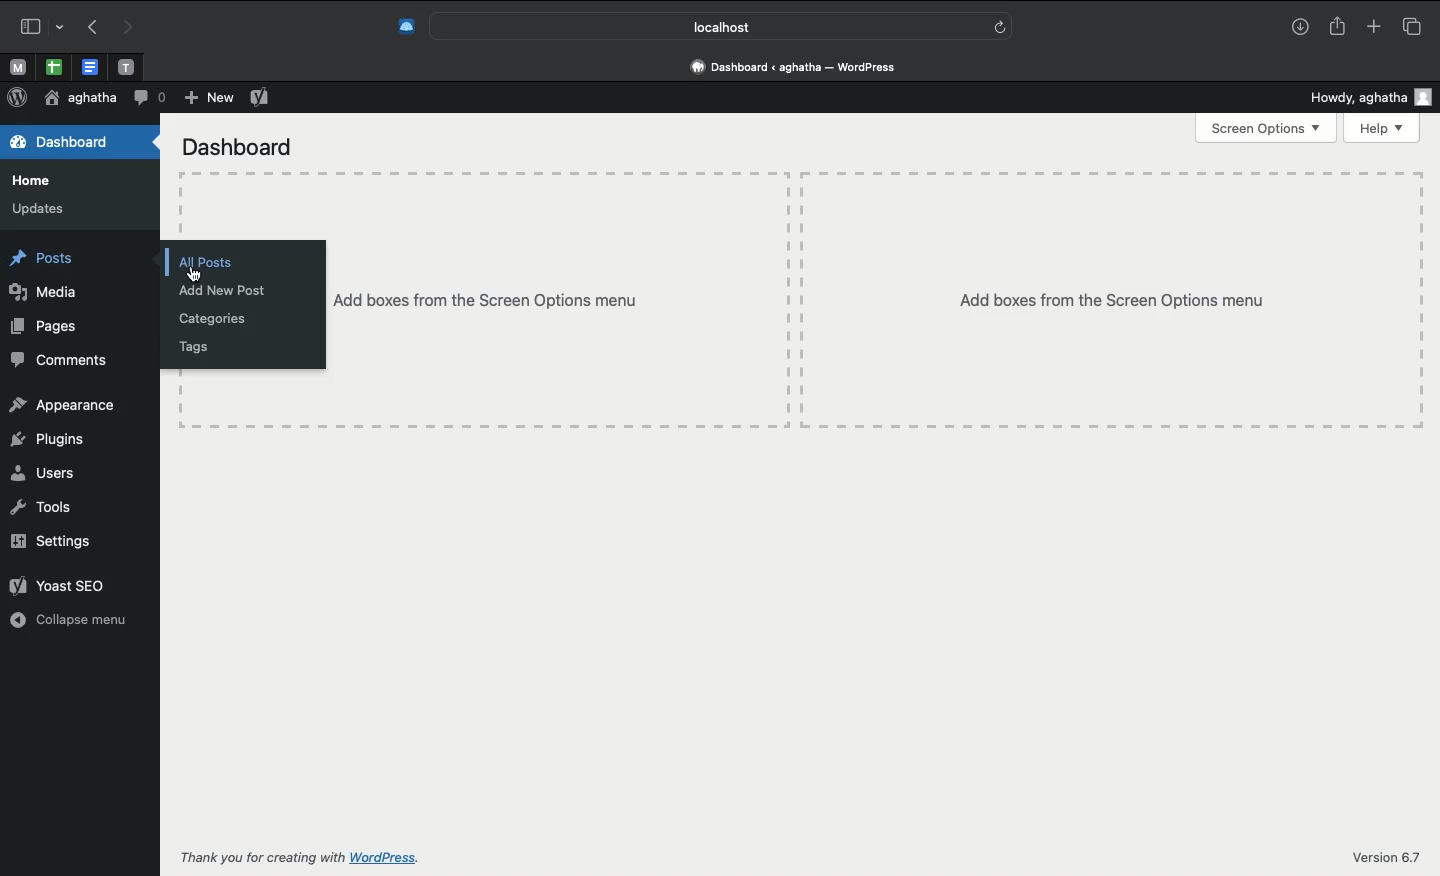  What do you see at coordinates (1300, 28) in the screenshot?
I see `Downloads` at bounding box center [1300, 28].